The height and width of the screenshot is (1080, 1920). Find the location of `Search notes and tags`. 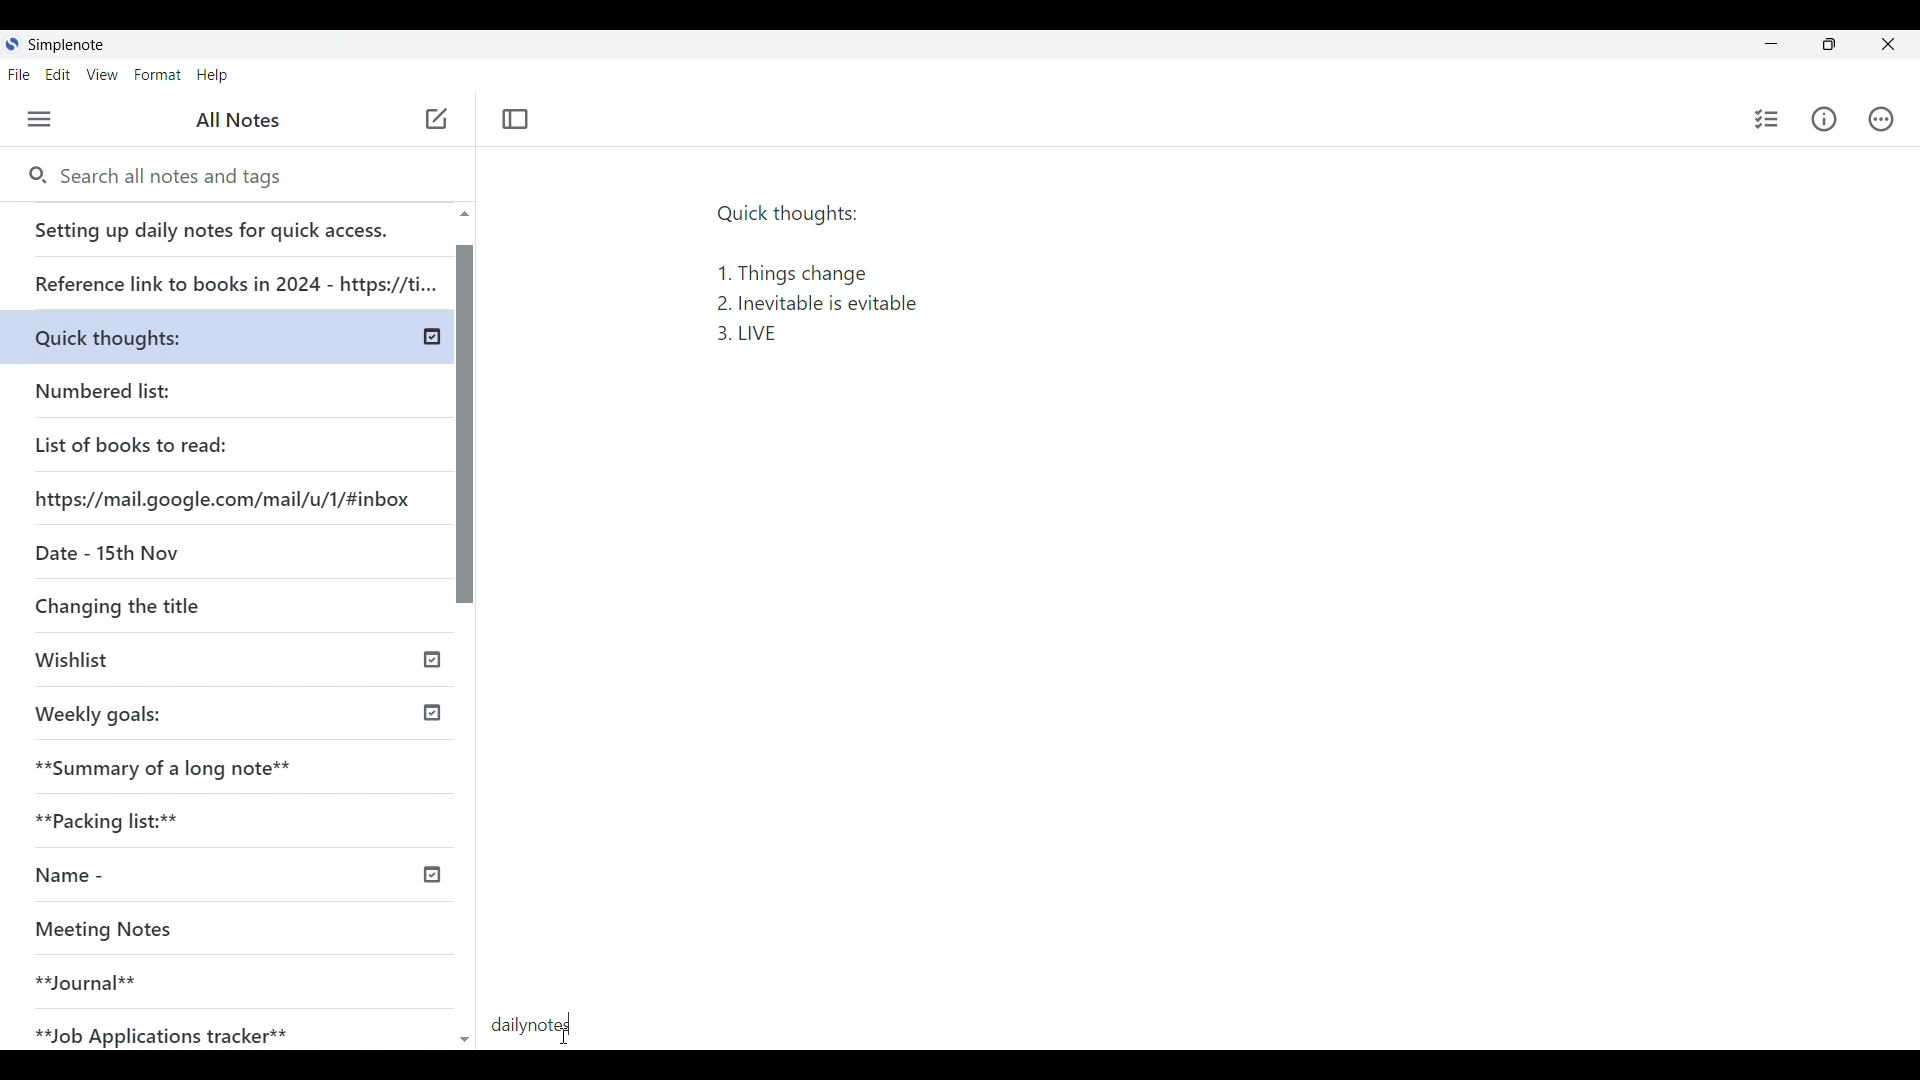

Search notes and tags is located at coordinates (179, 177).